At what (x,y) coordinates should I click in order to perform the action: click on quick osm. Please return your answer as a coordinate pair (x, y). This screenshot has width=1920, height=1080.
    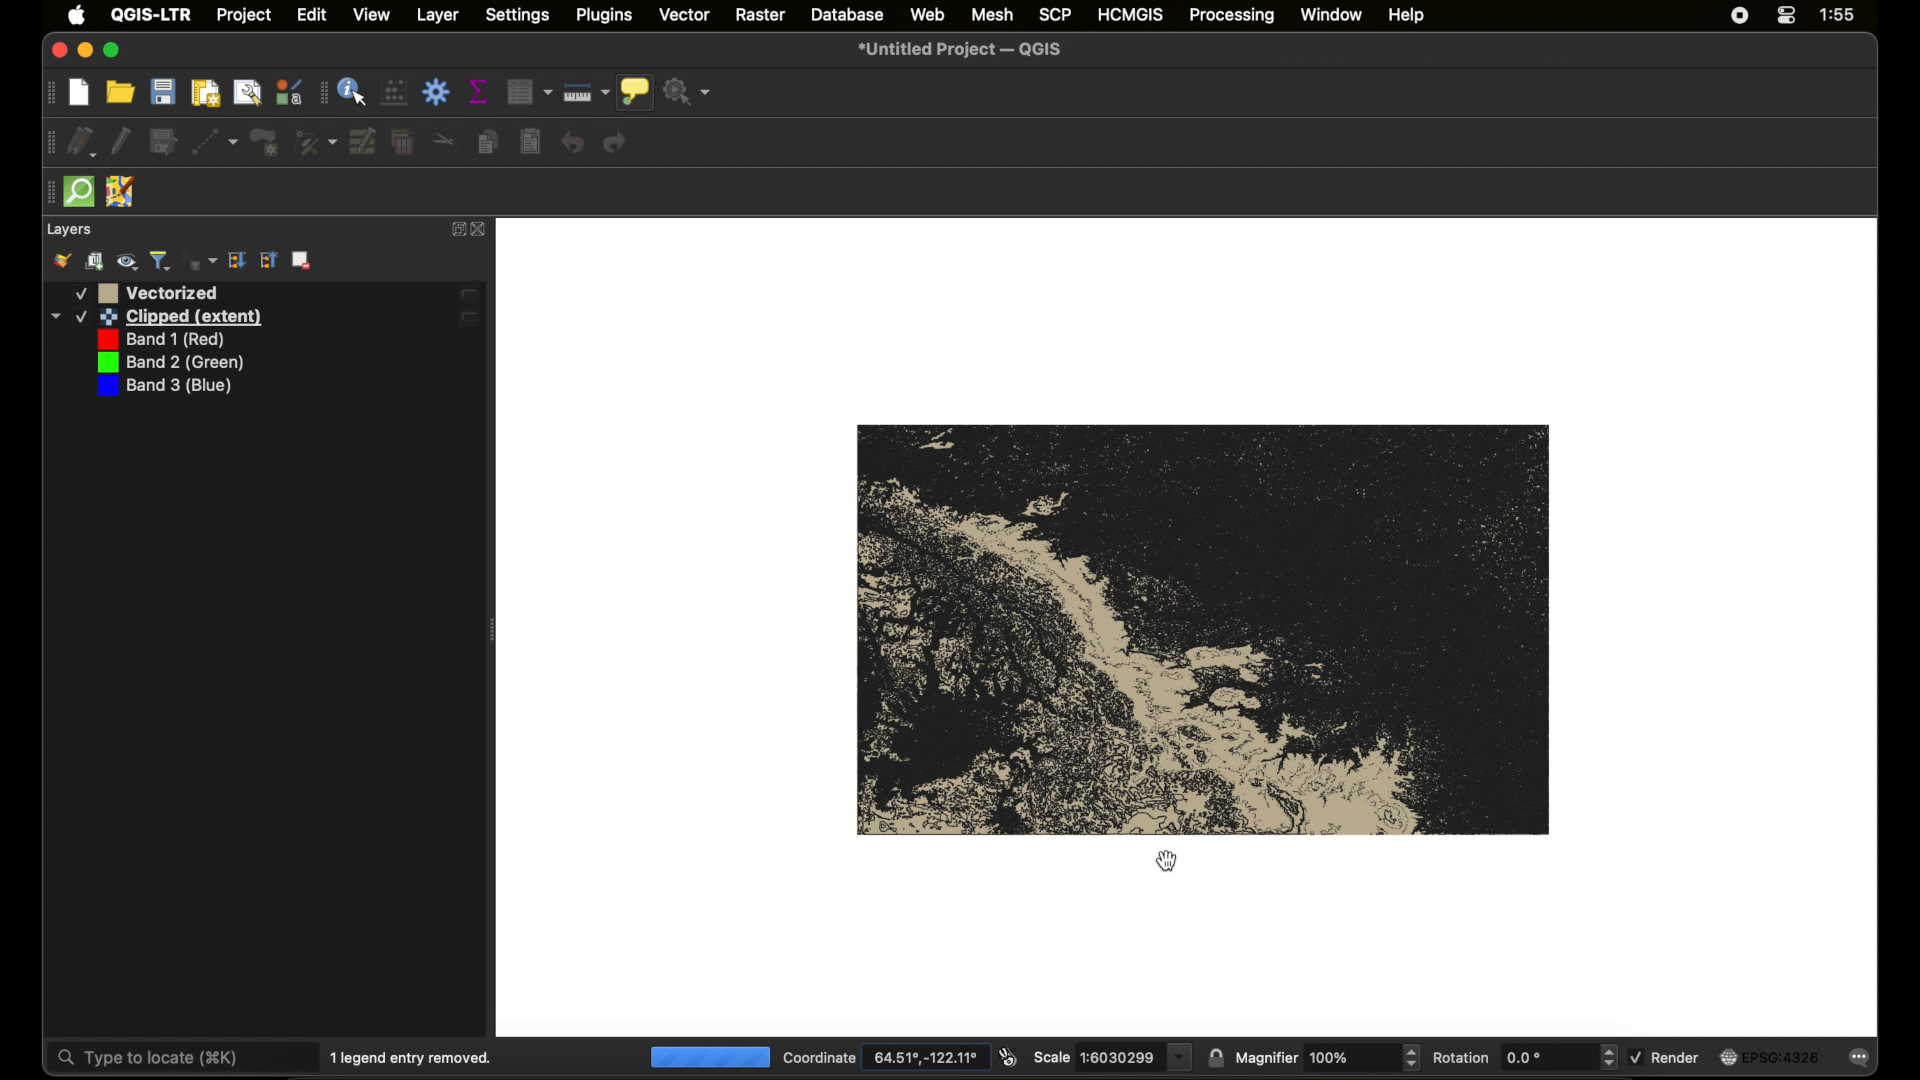
    Looking at the image, I should click on (79, 191).